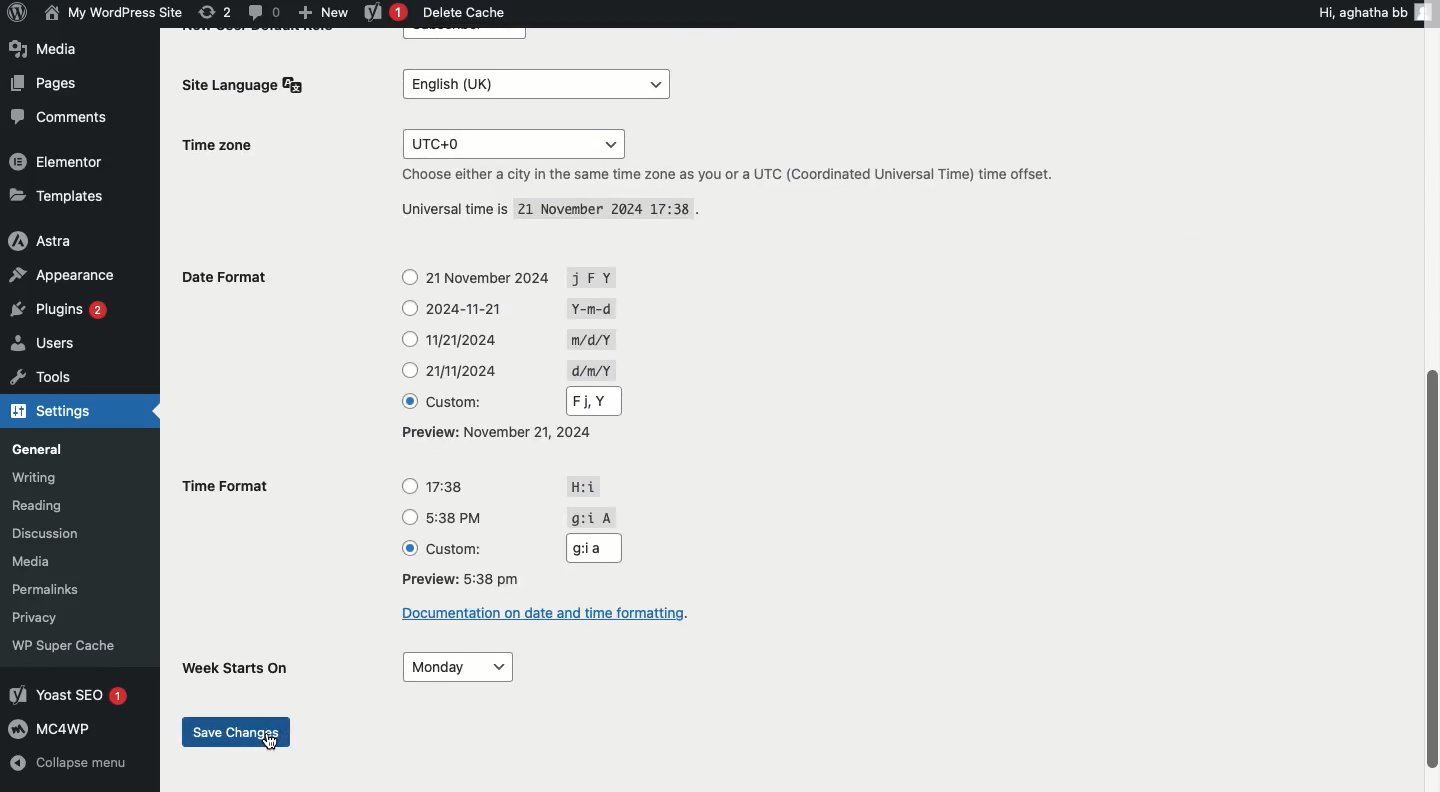  I want to click on Preview: November 21, 2024, so click(499, 433).